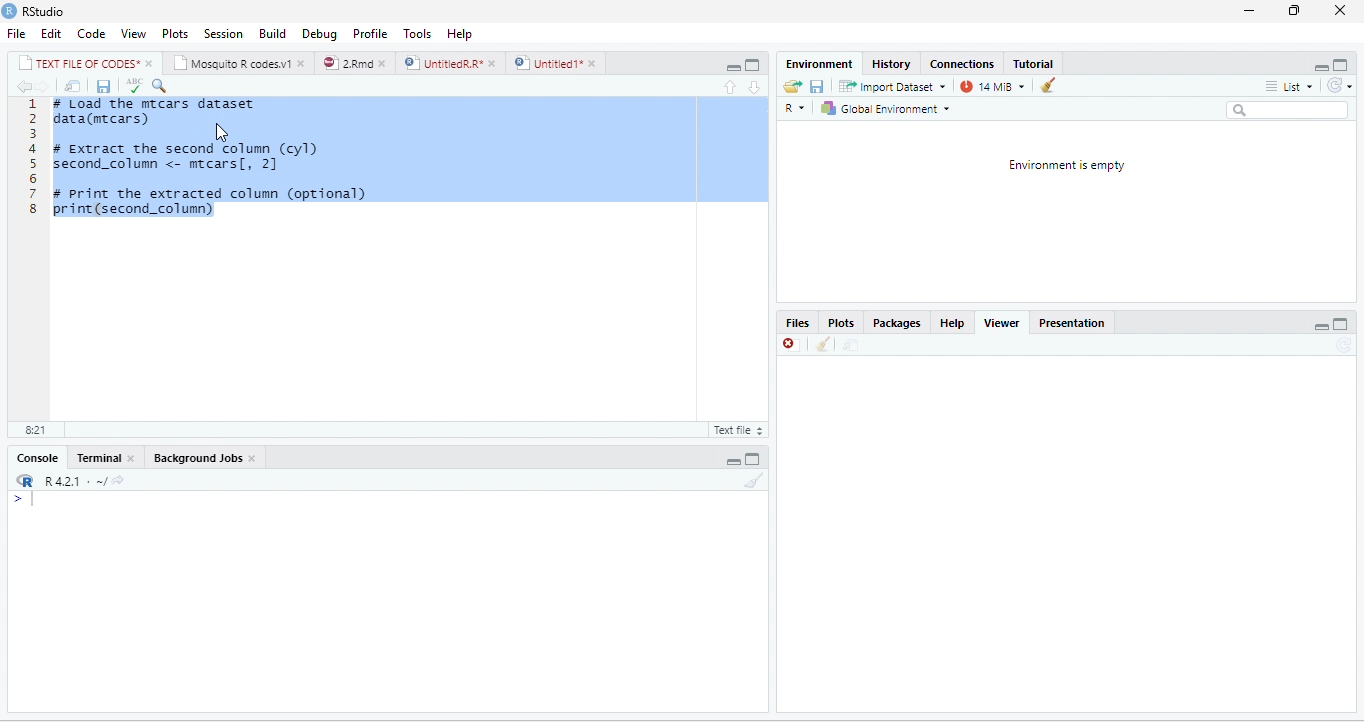 This screenshot has width=1364, height=722. I want to click on move, so click(848, 346).